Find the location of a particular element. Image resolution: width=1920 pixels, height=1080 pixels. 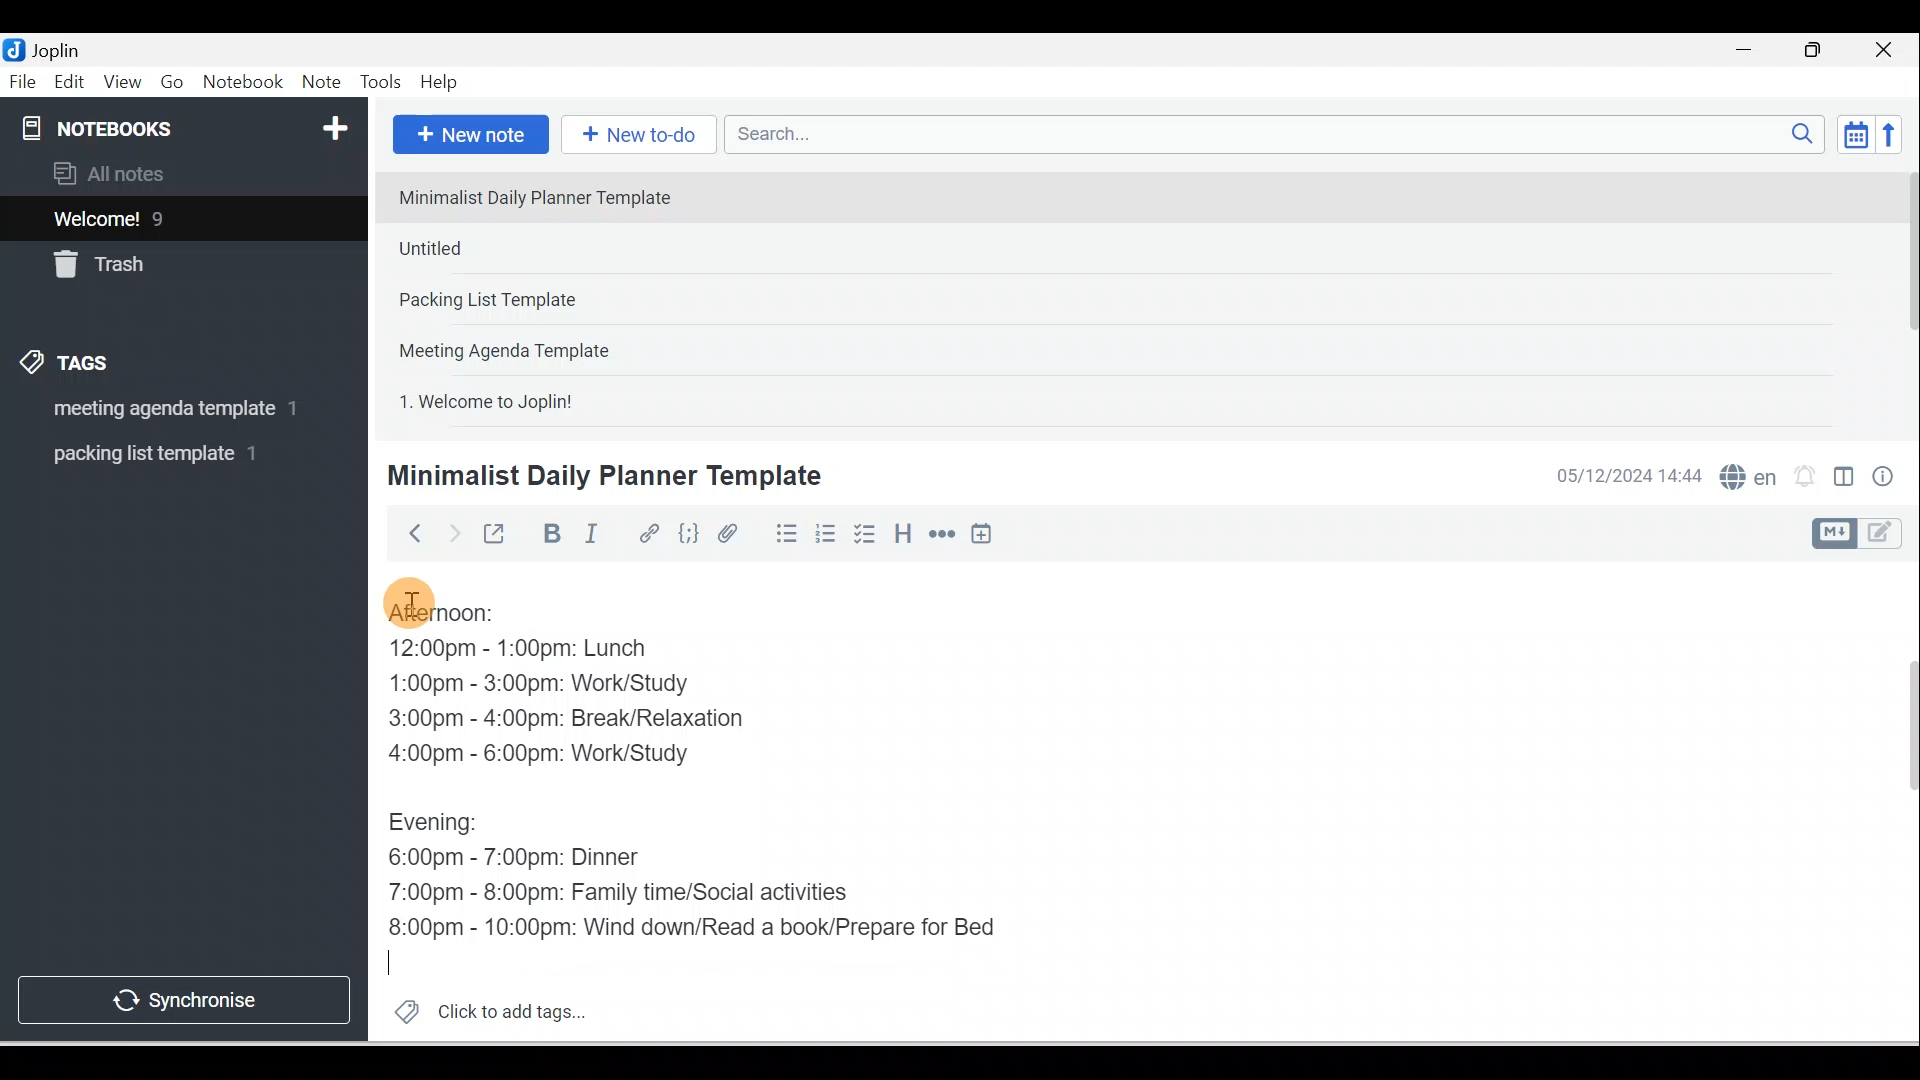

Scroll bar is located at coordinates (1898, 802).